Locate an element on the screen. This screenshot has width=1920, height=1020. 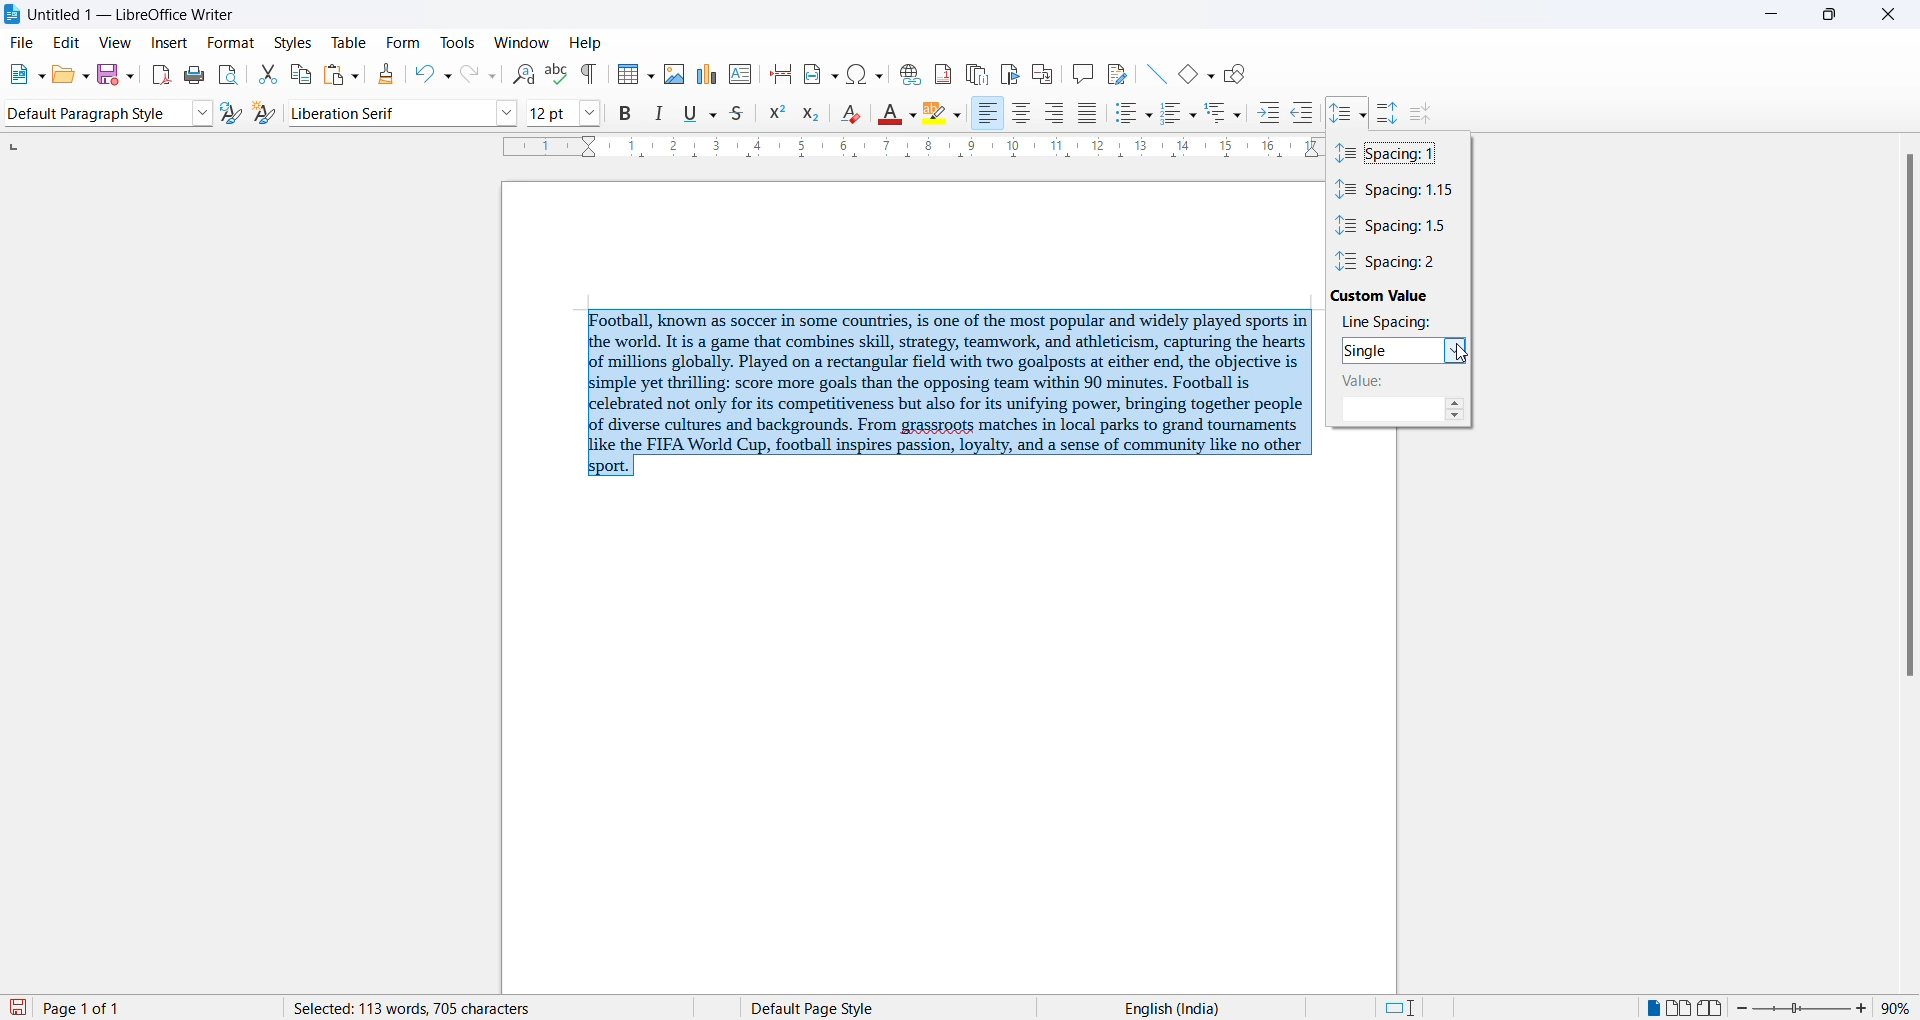
increase paragraph spacing is located at coordinates (1390, 113).